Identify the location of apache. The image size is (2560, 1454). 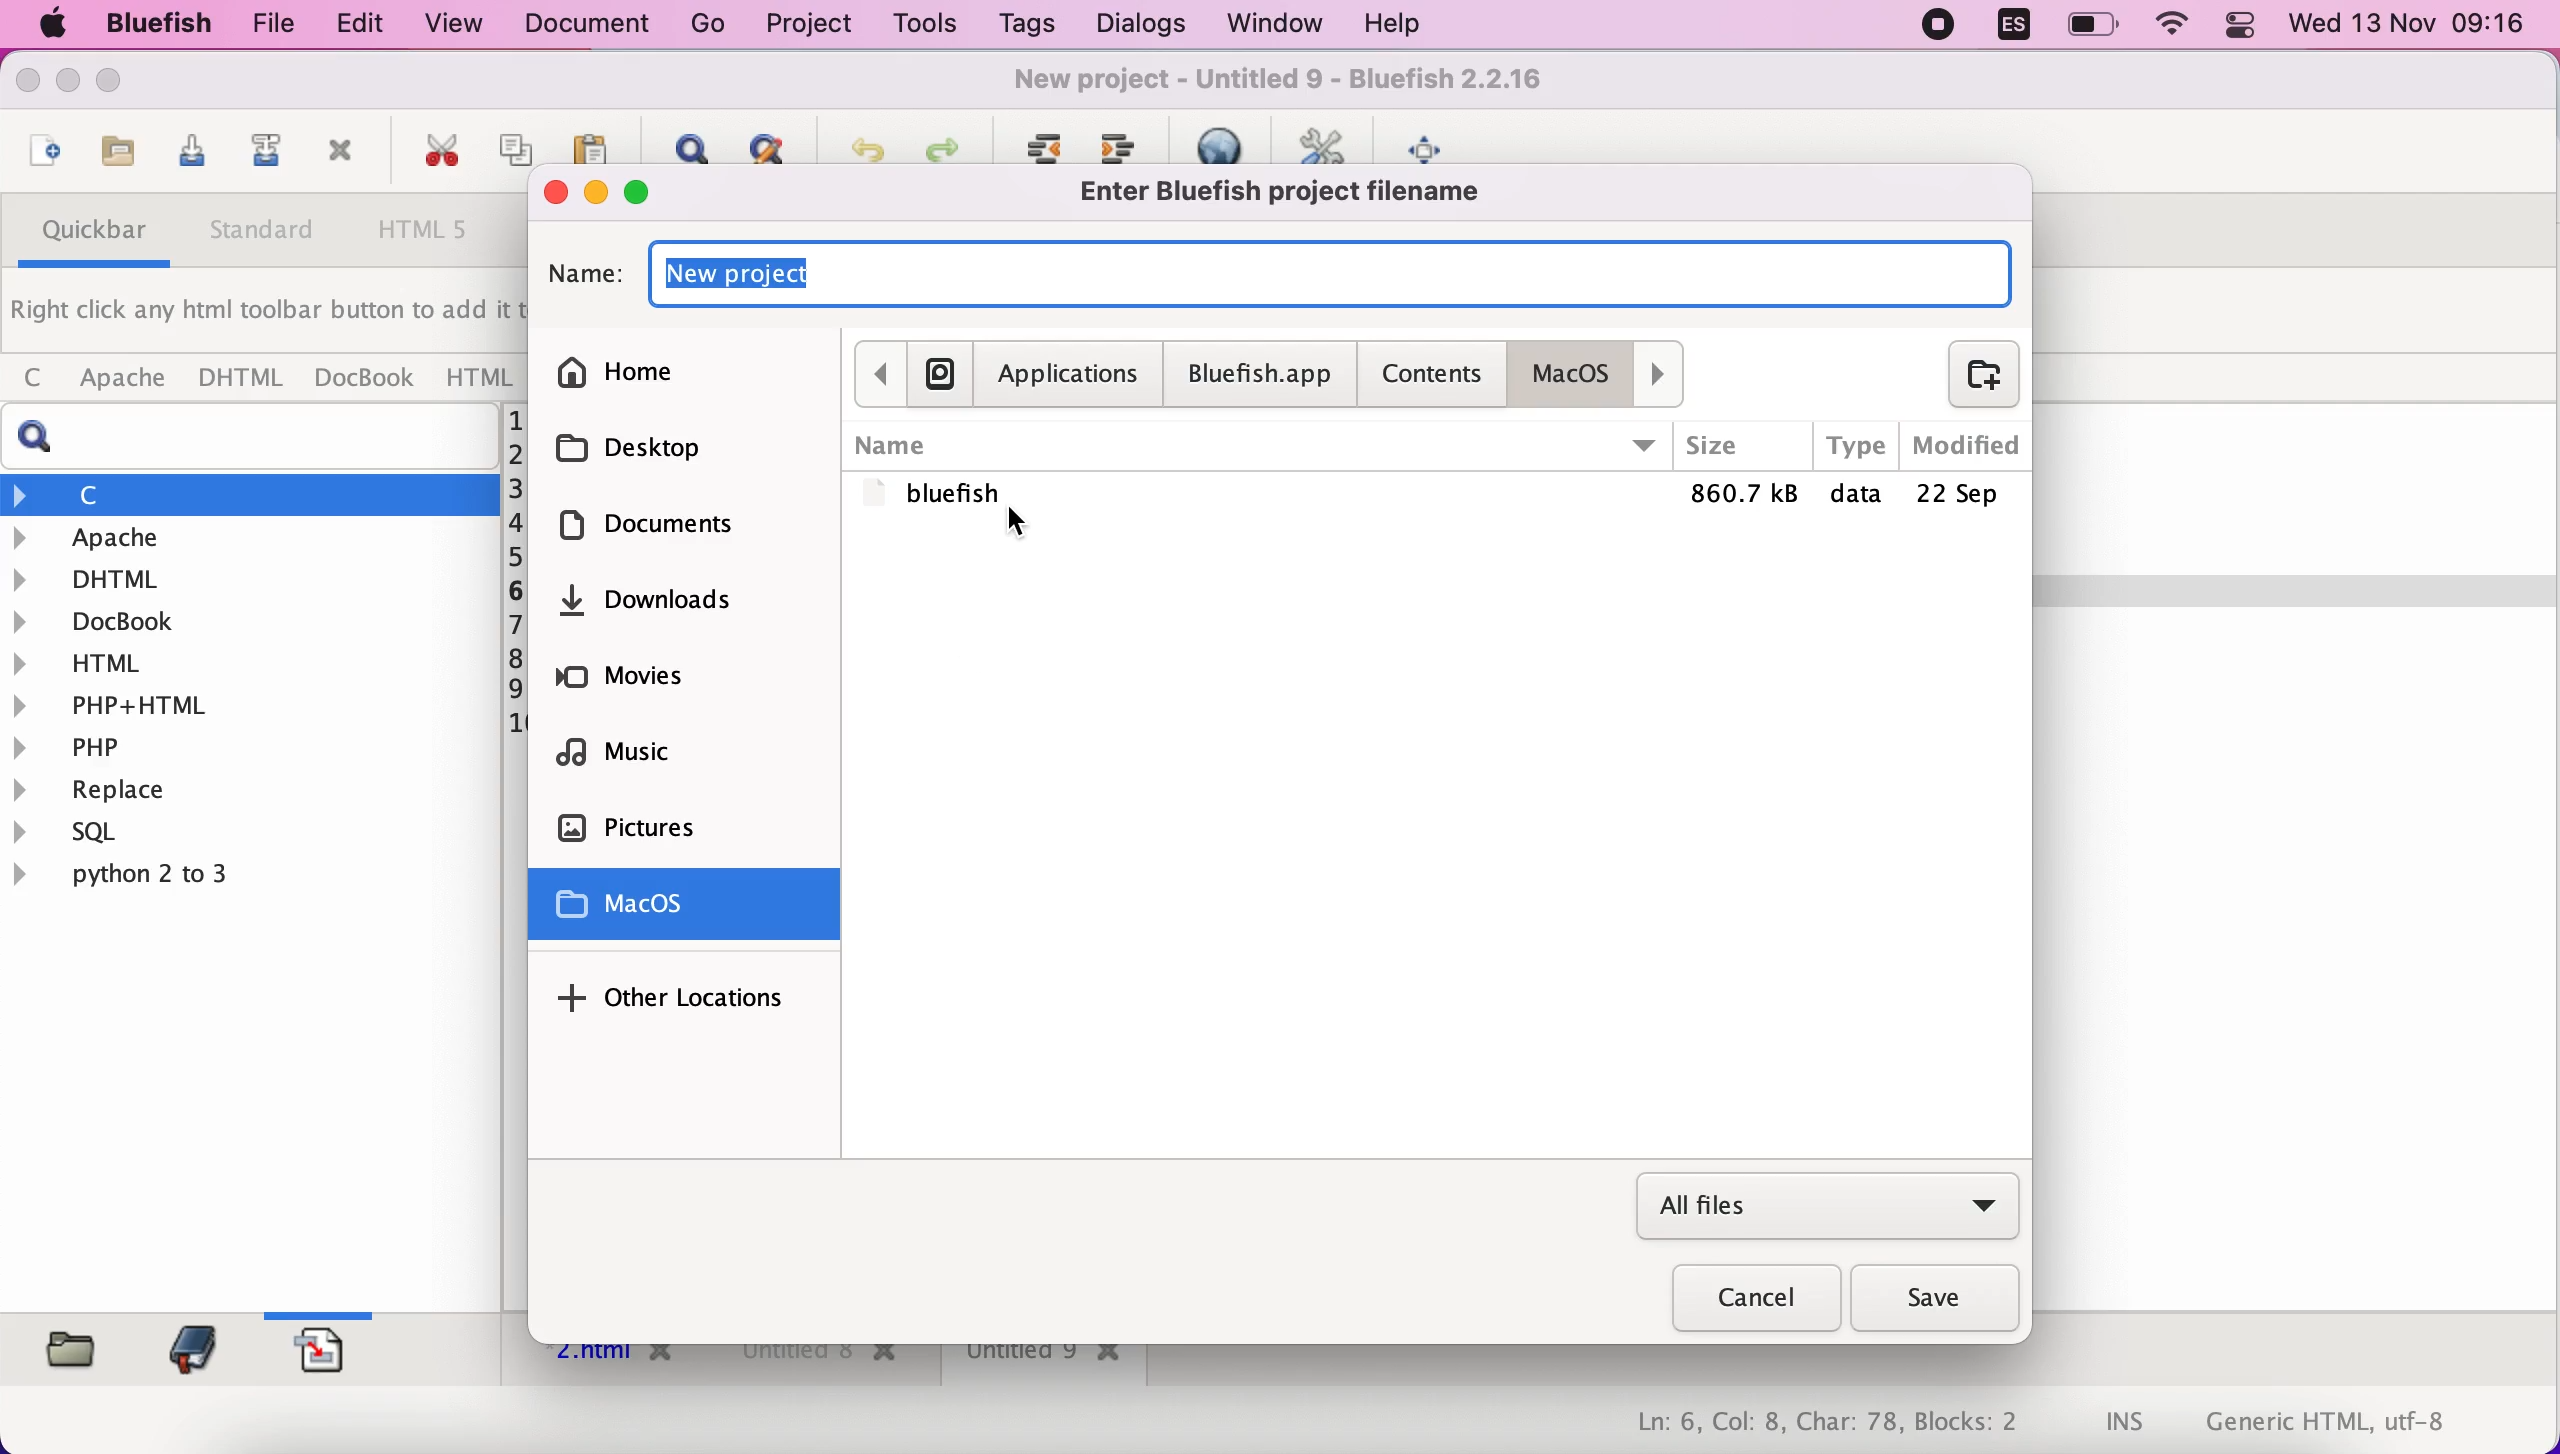
(254, 538).